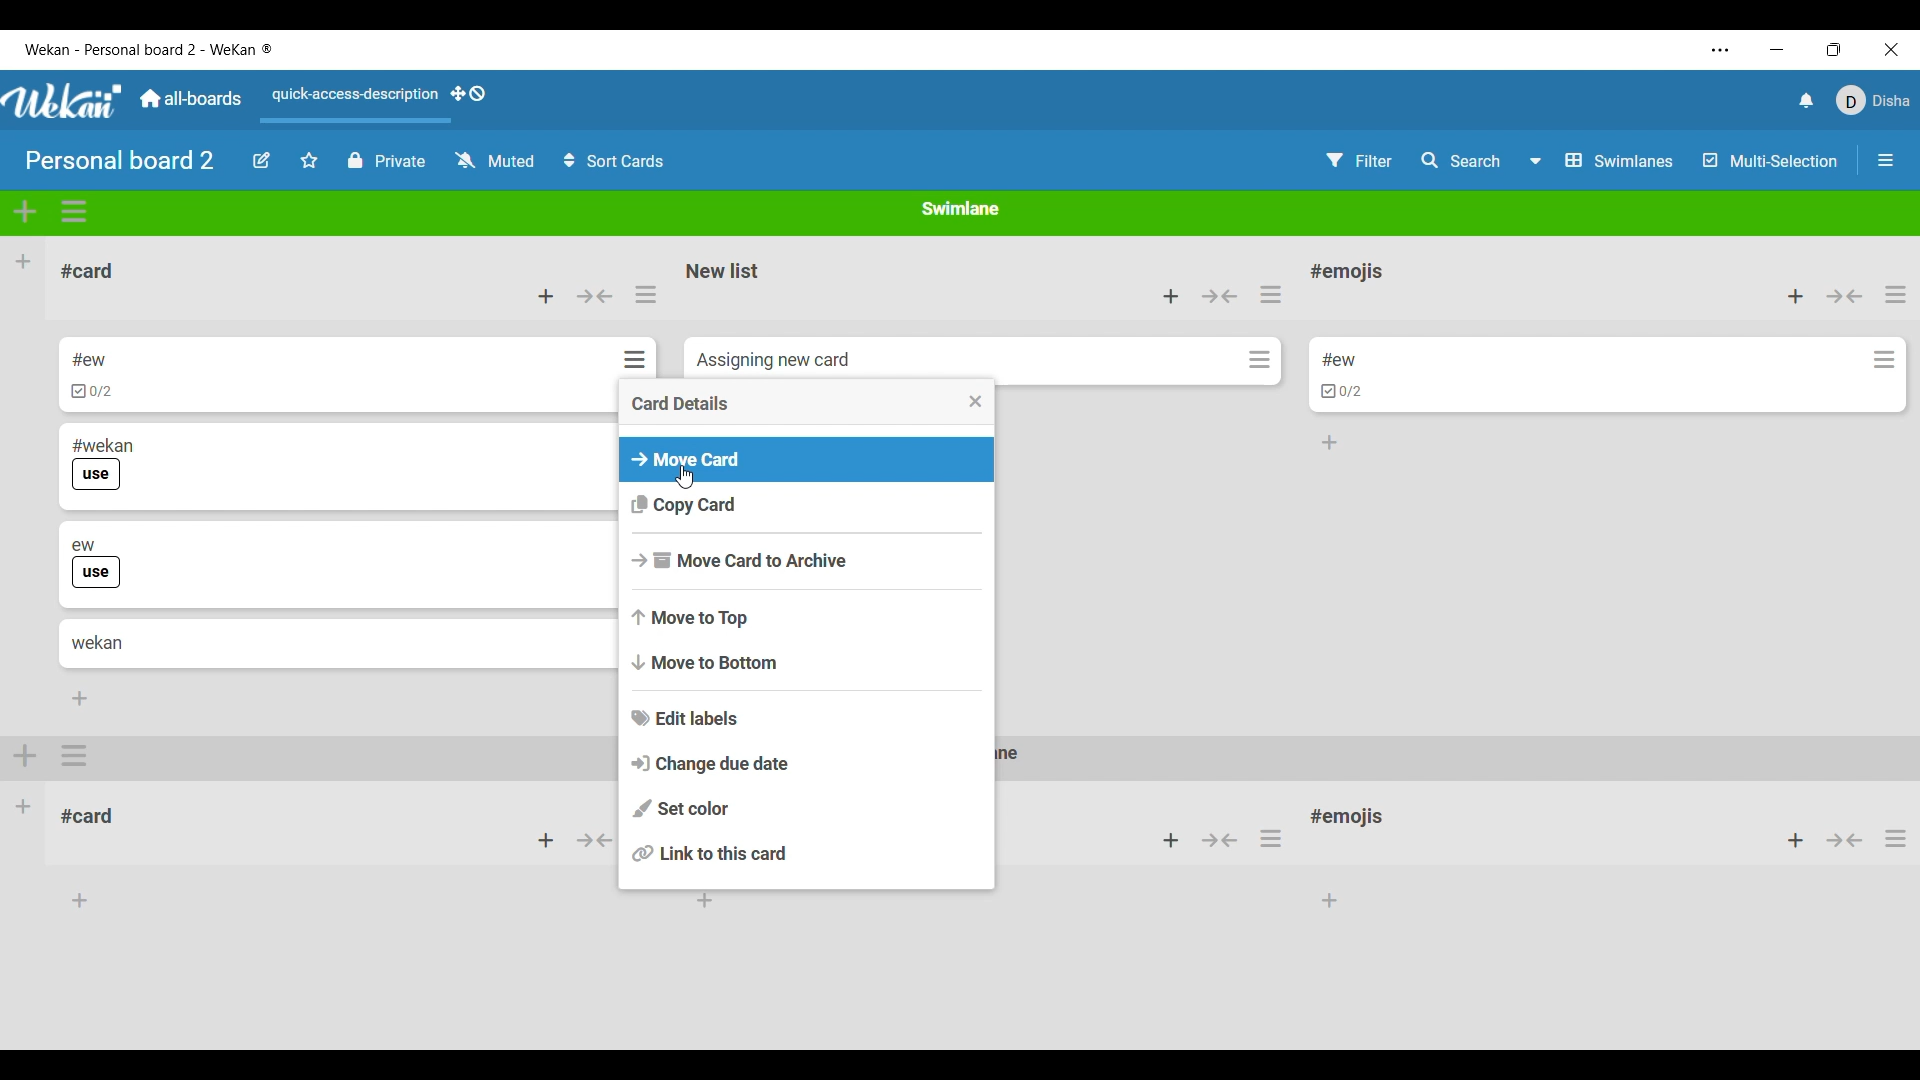  What do you see at coordinates (594, 296) in the screenshot?
I see `Collapse` at bounding box center [594, 296].